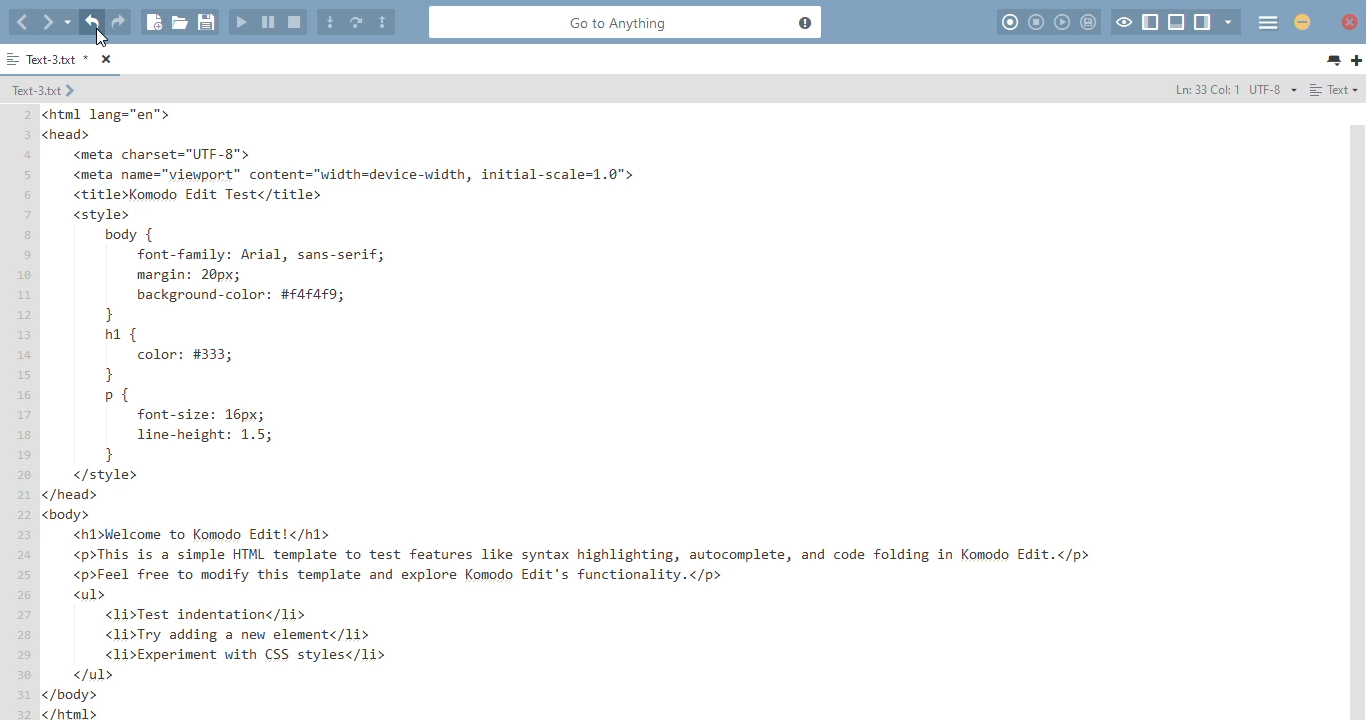  I want to click on vertical scroll bar, so click(1357, 420).